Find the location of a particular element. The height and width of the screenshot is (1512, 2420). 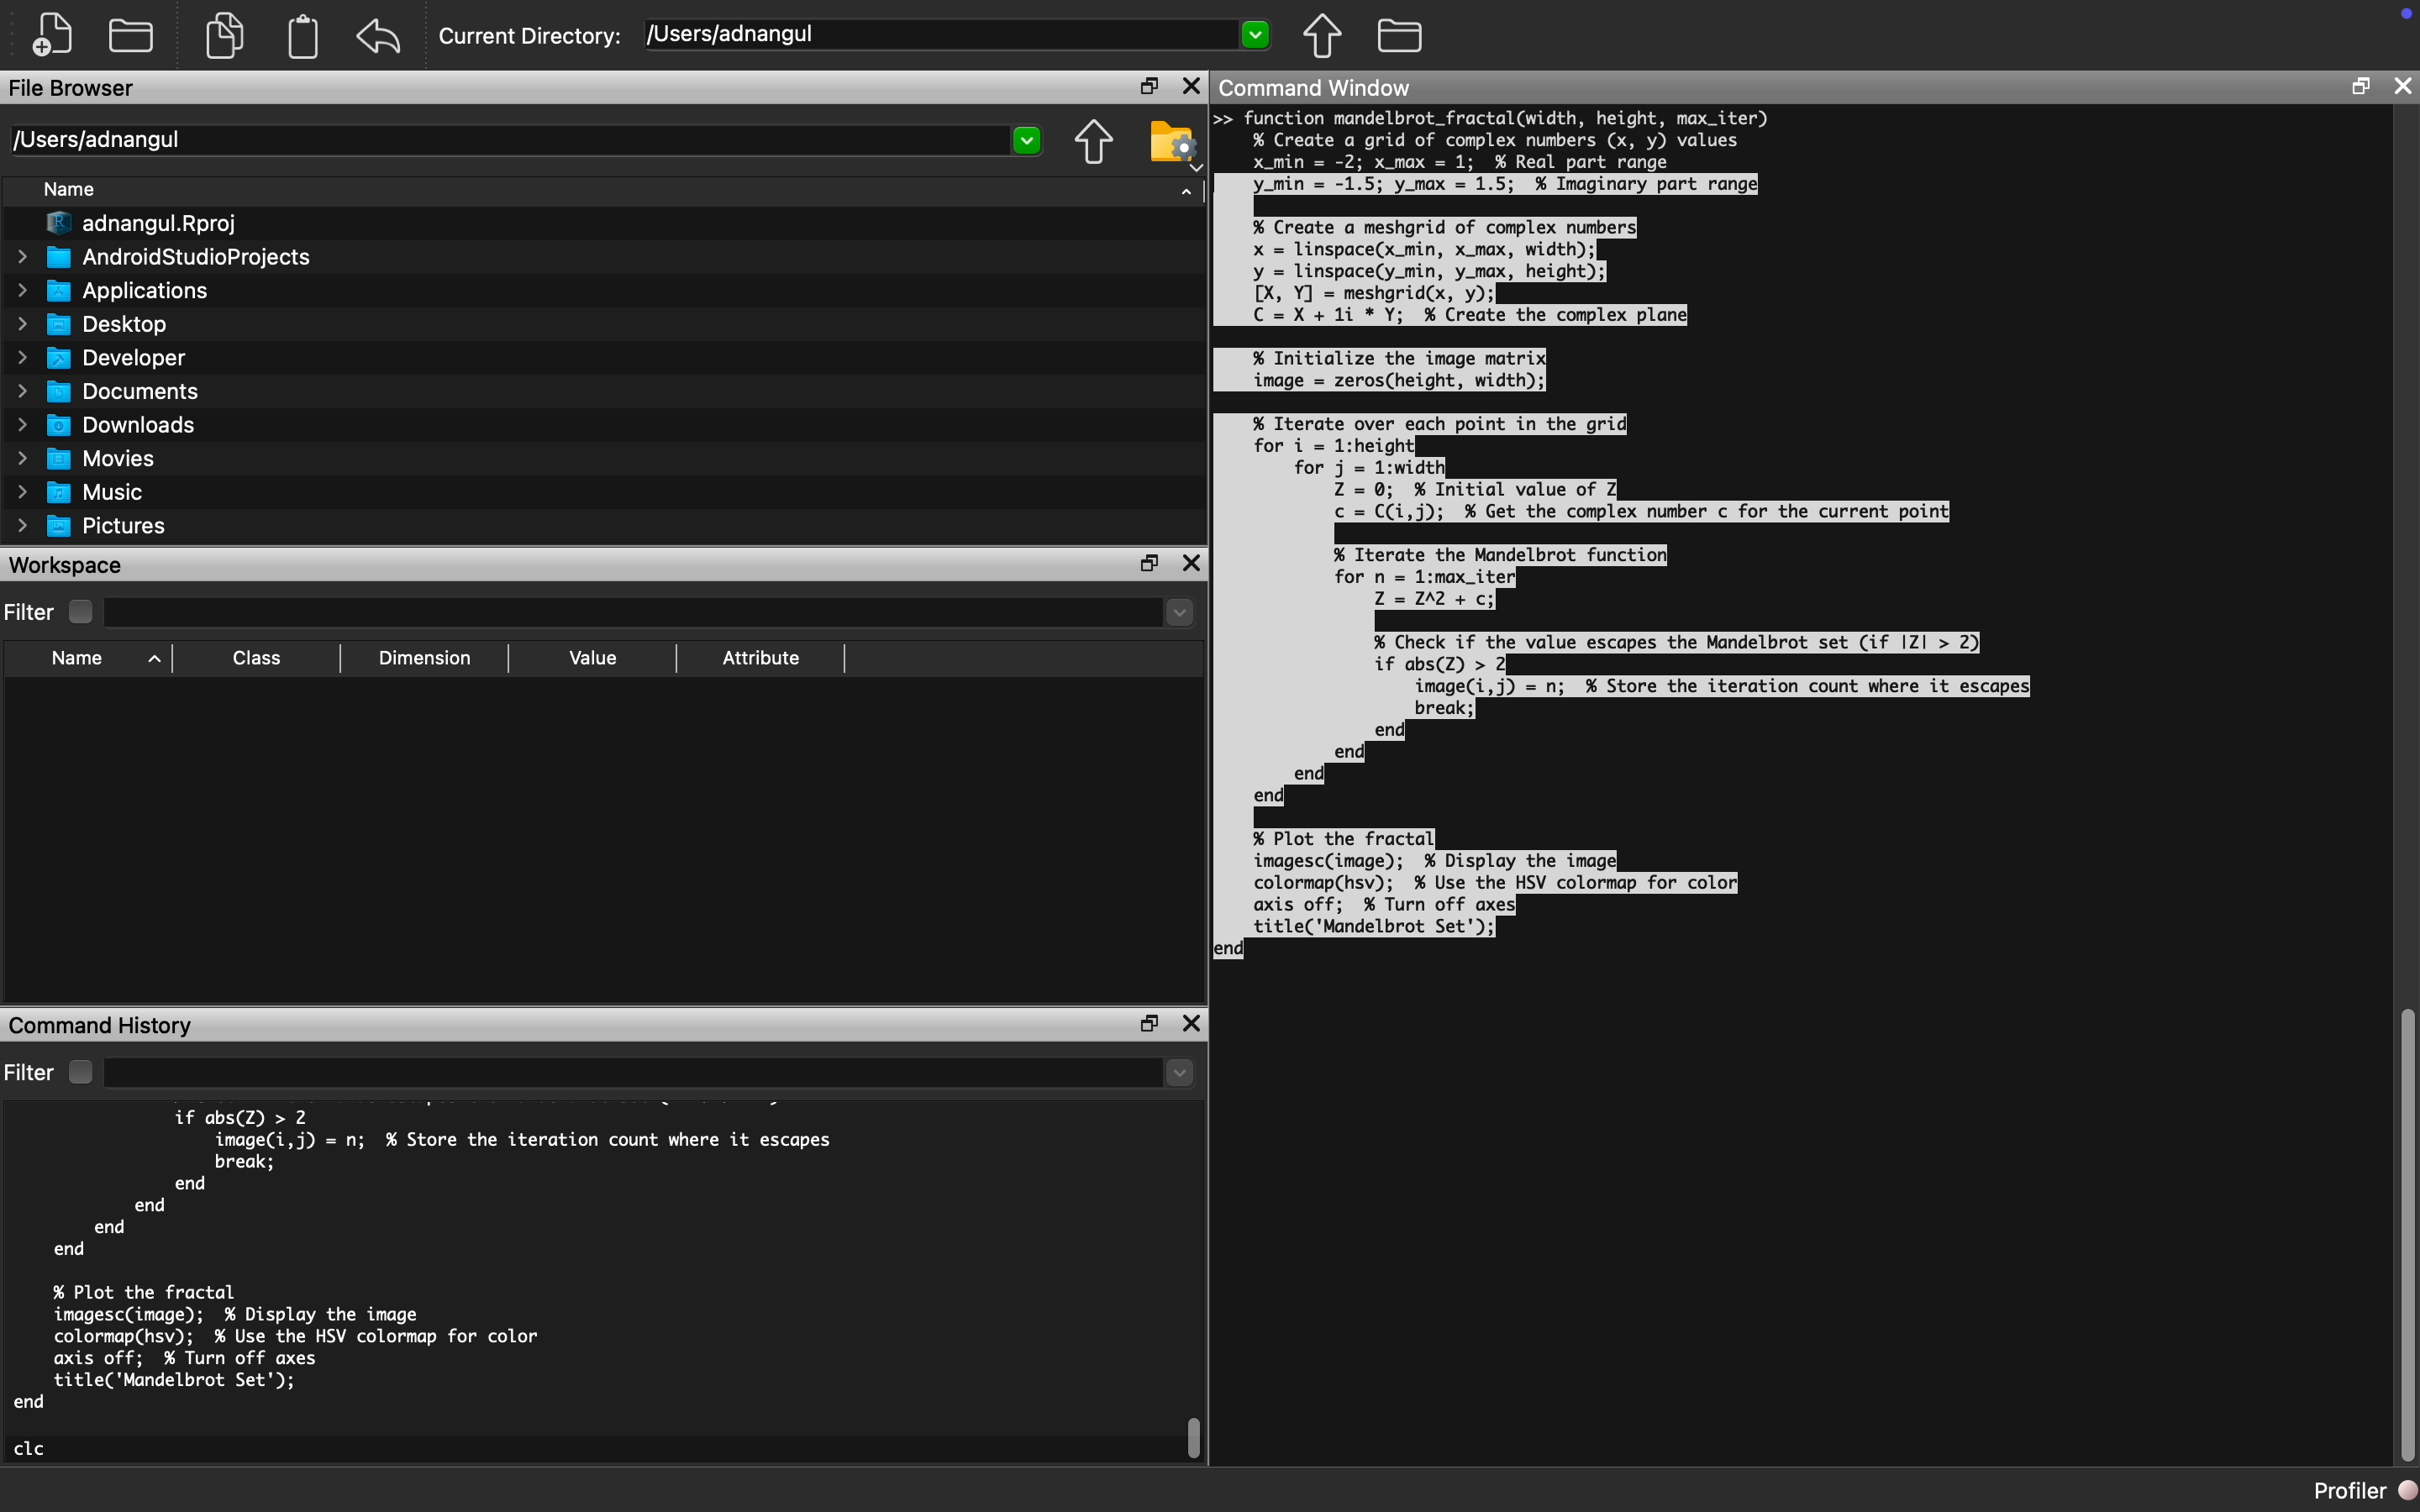

Open Folder is located at coordinates (136, 32).